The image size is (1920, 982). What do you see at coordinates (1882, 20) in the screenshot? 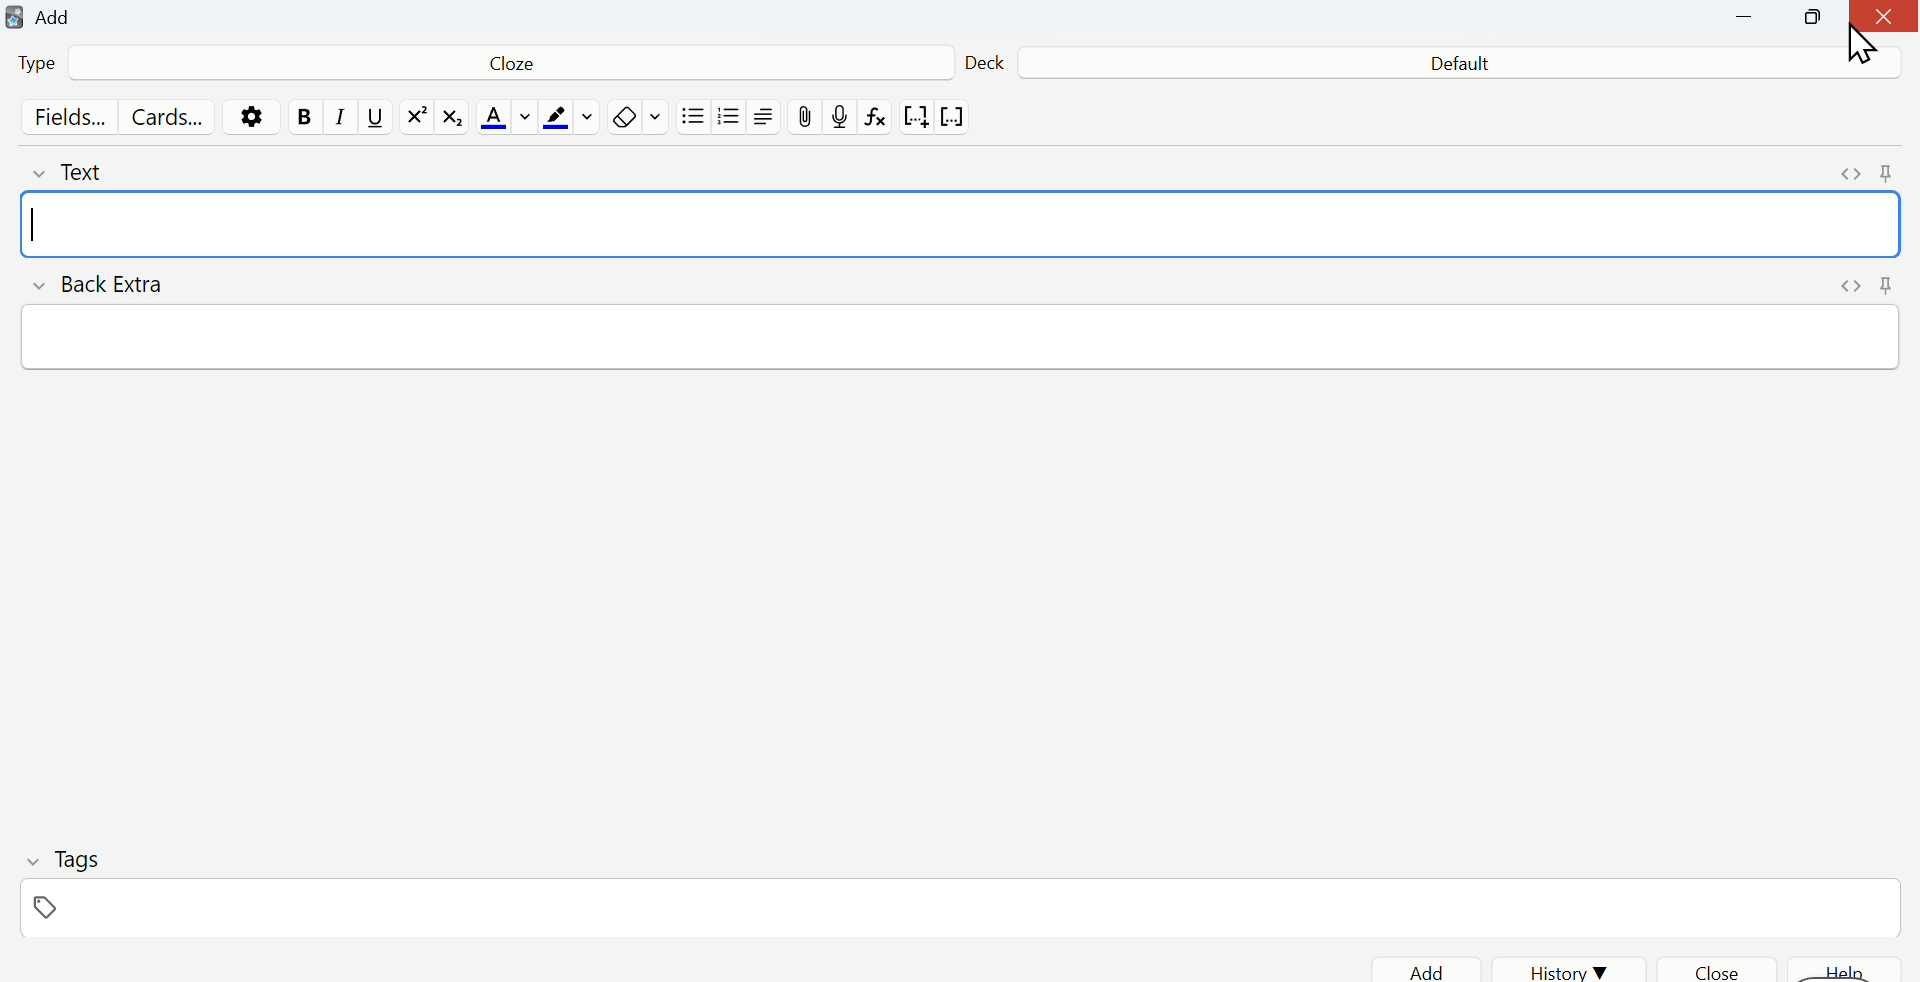
I see `Close` at bounding box center [1882, 20].